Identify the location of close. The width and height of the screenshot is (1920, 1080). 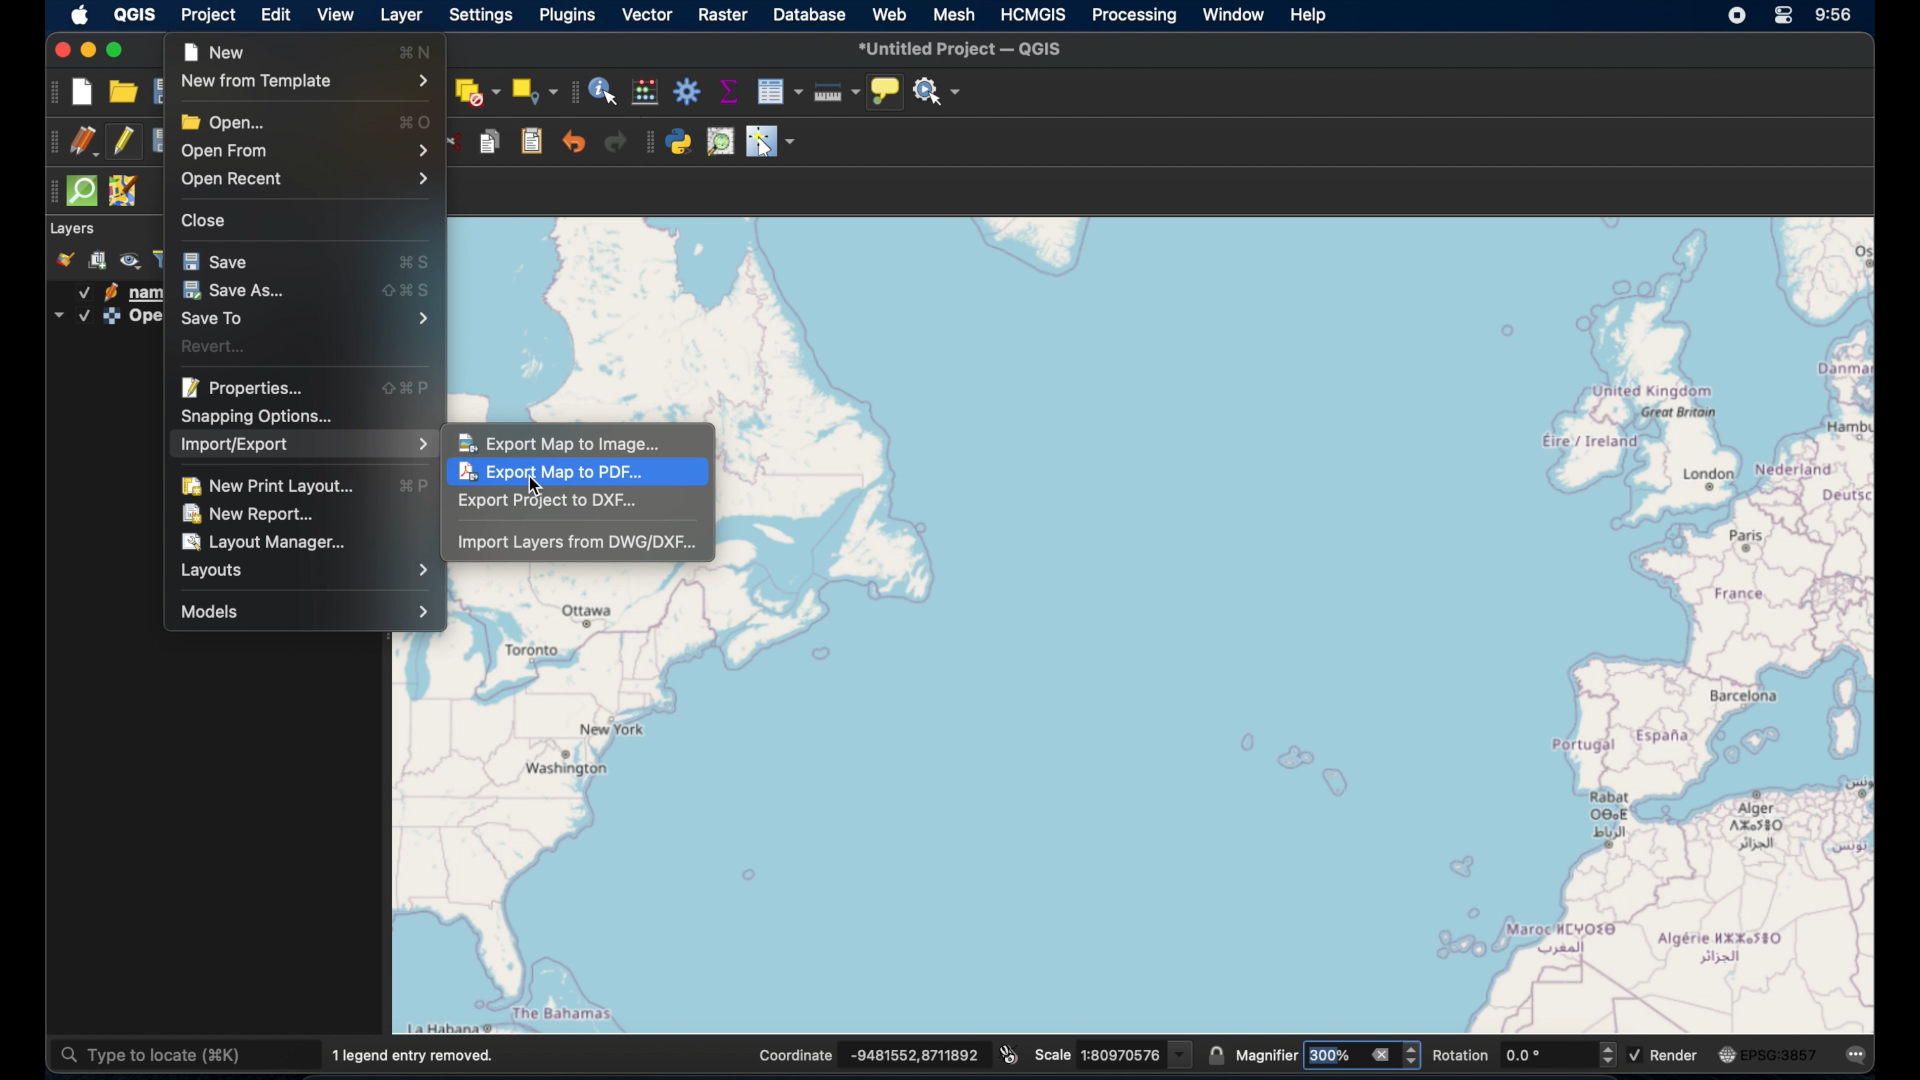
(205, 222).